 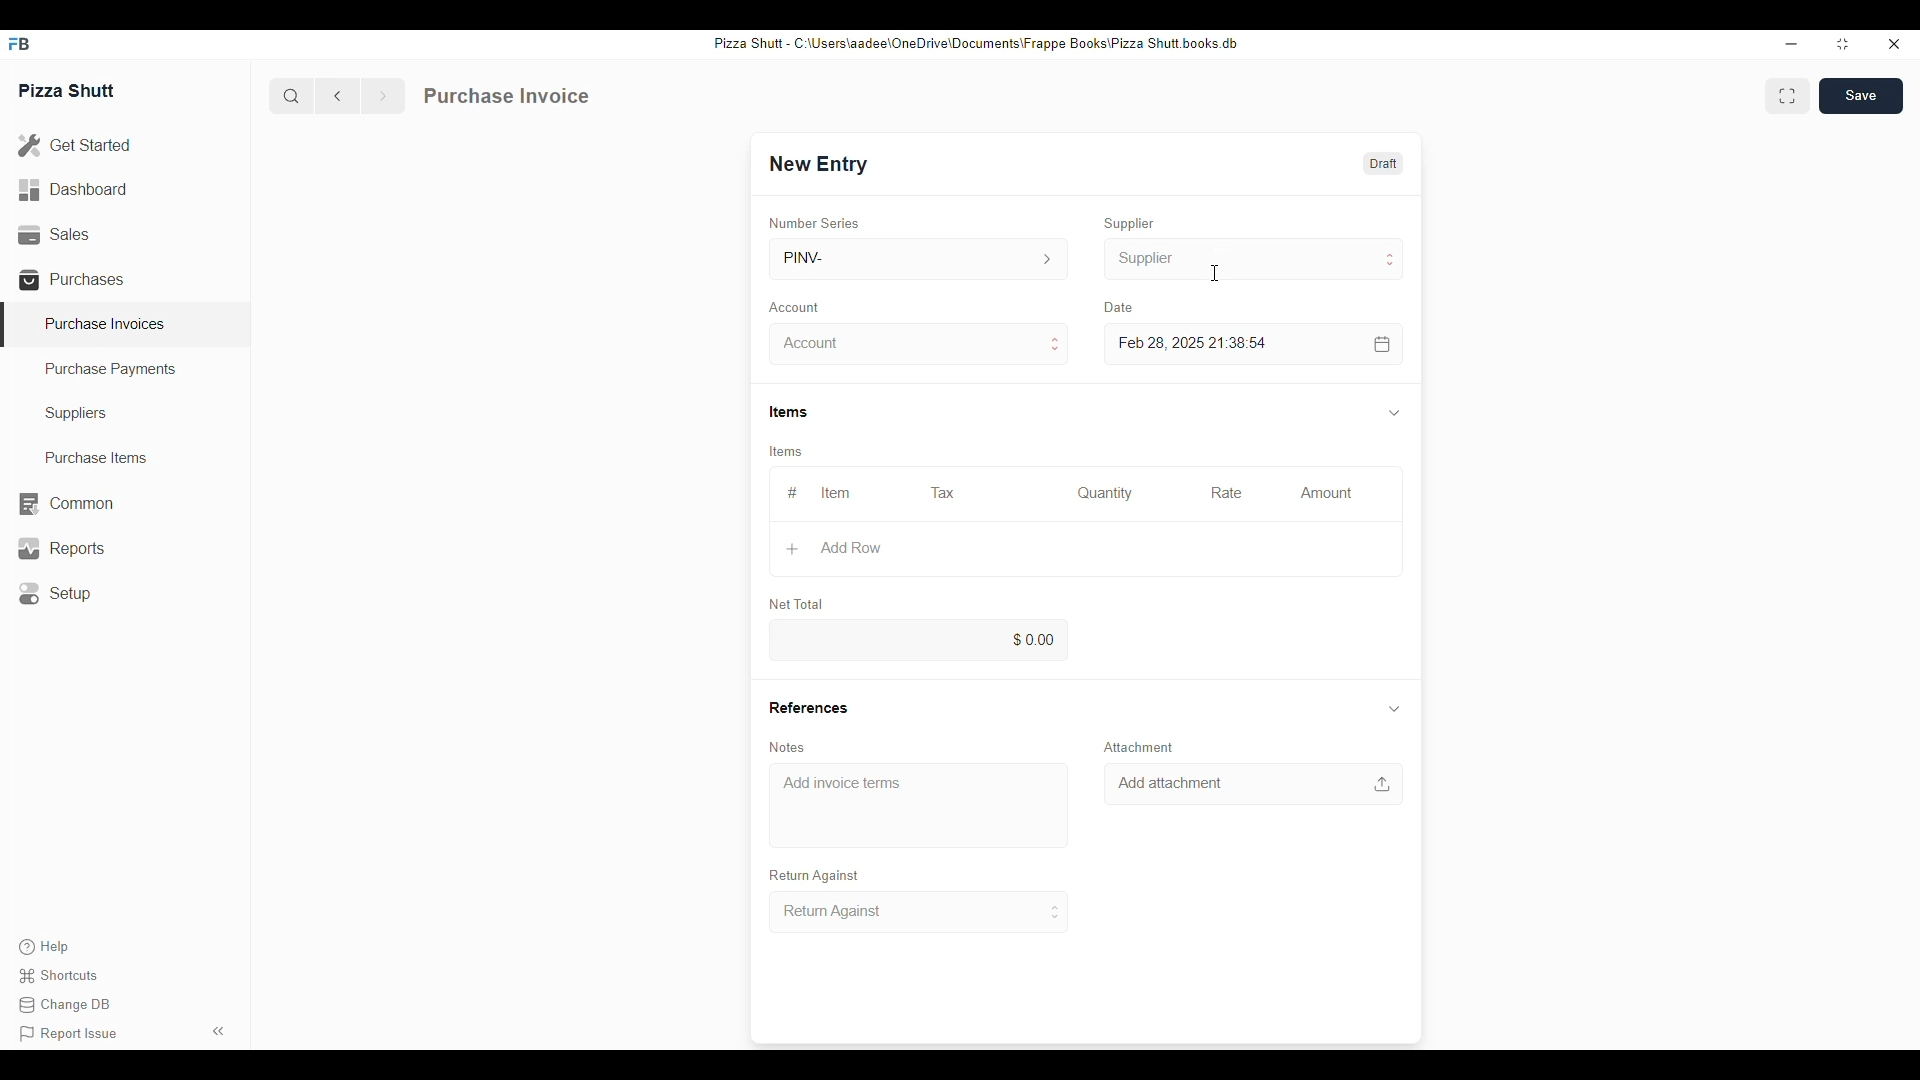 What do you see at coordinates (1133, 224) in the screenshot?
I see `Supplier` at bounding box center [1133, 224].